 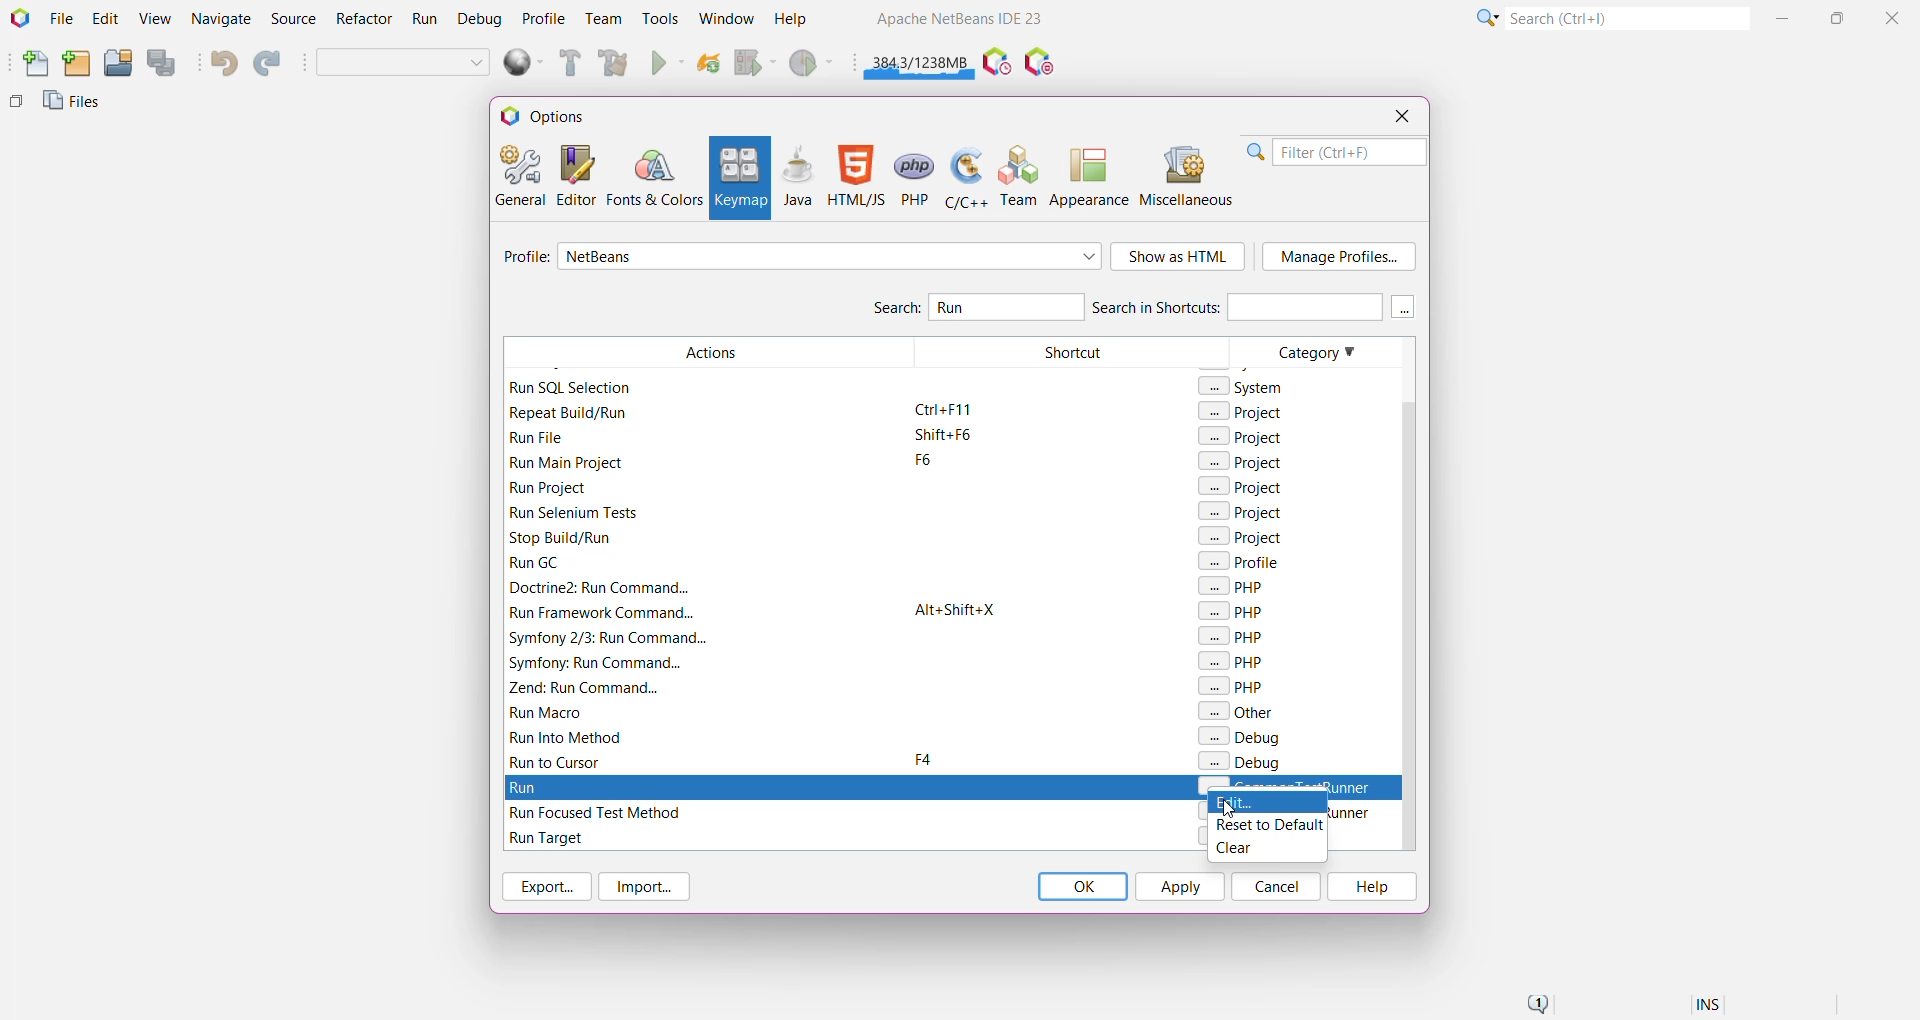 What do you see at coordinates (654, 176) in the screenshot?
I see `Fonts and Colors` at bounding box center [654, 176].